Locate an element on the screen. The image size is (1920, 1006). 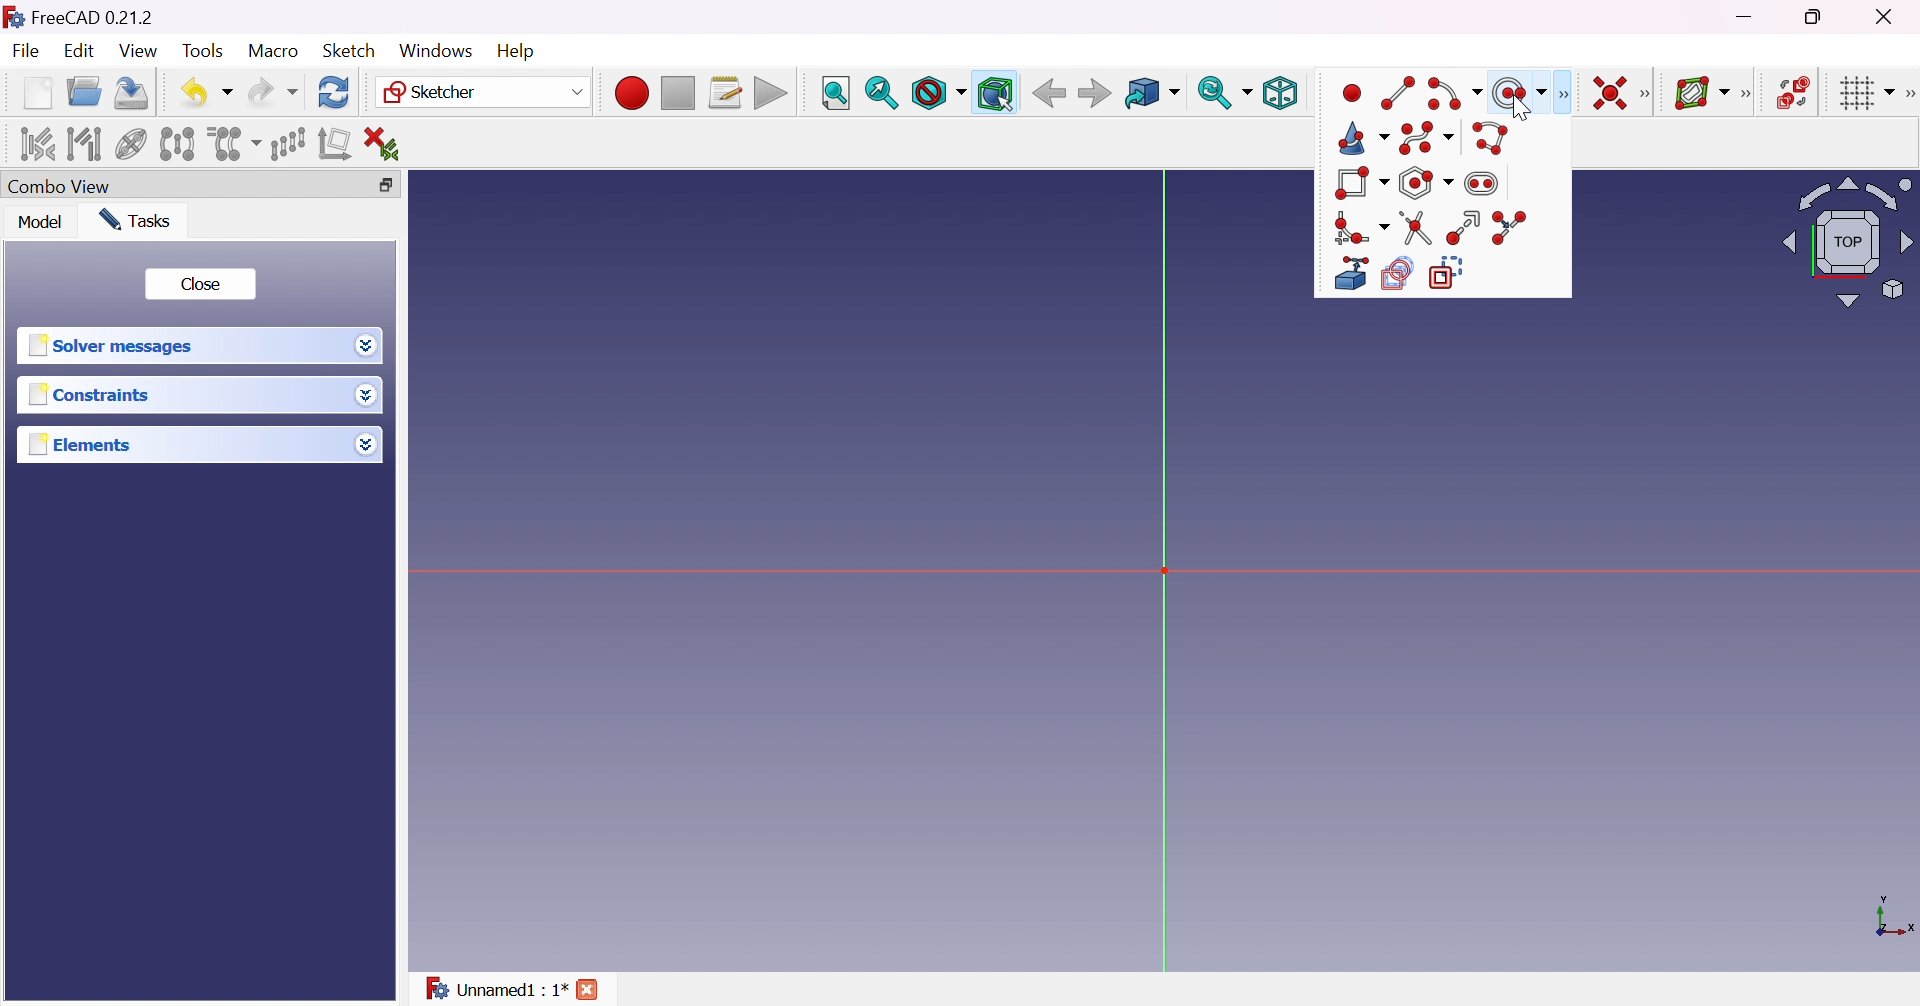
Model is located at coordinates (39, 222).